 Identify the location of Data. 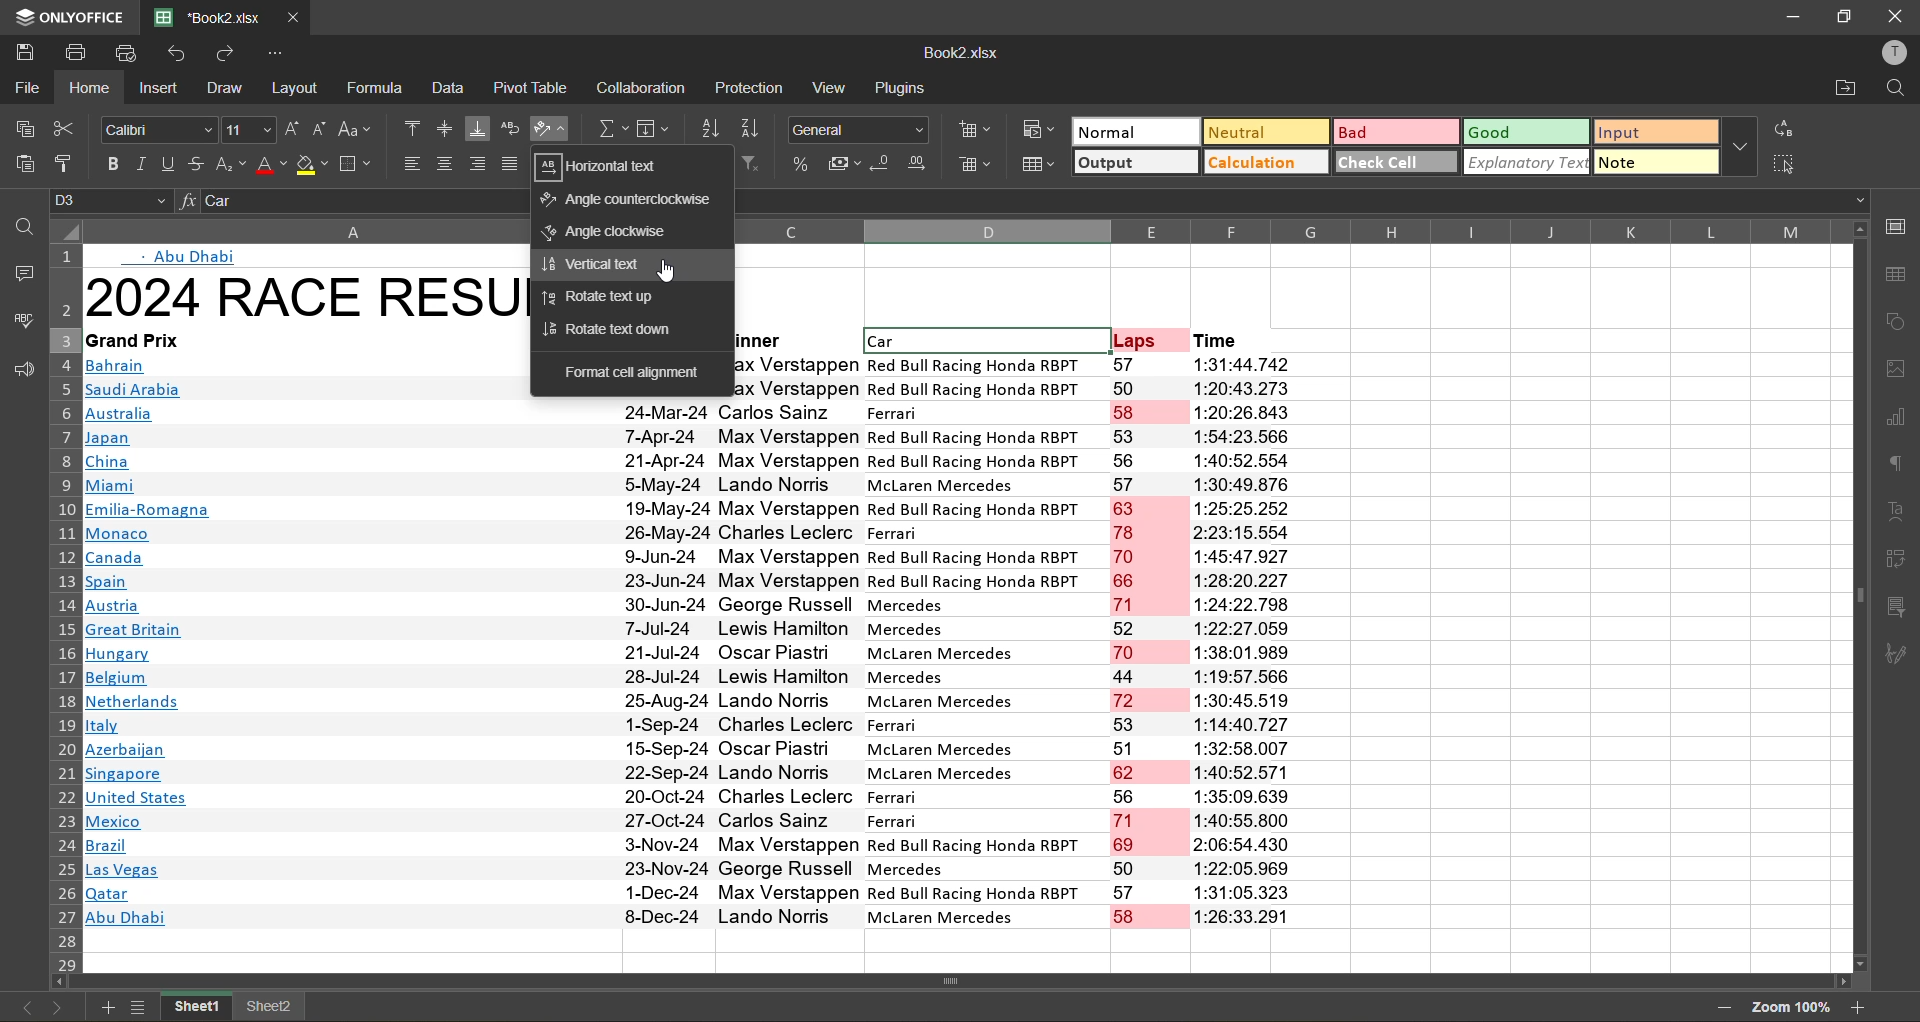
(1010, 631).